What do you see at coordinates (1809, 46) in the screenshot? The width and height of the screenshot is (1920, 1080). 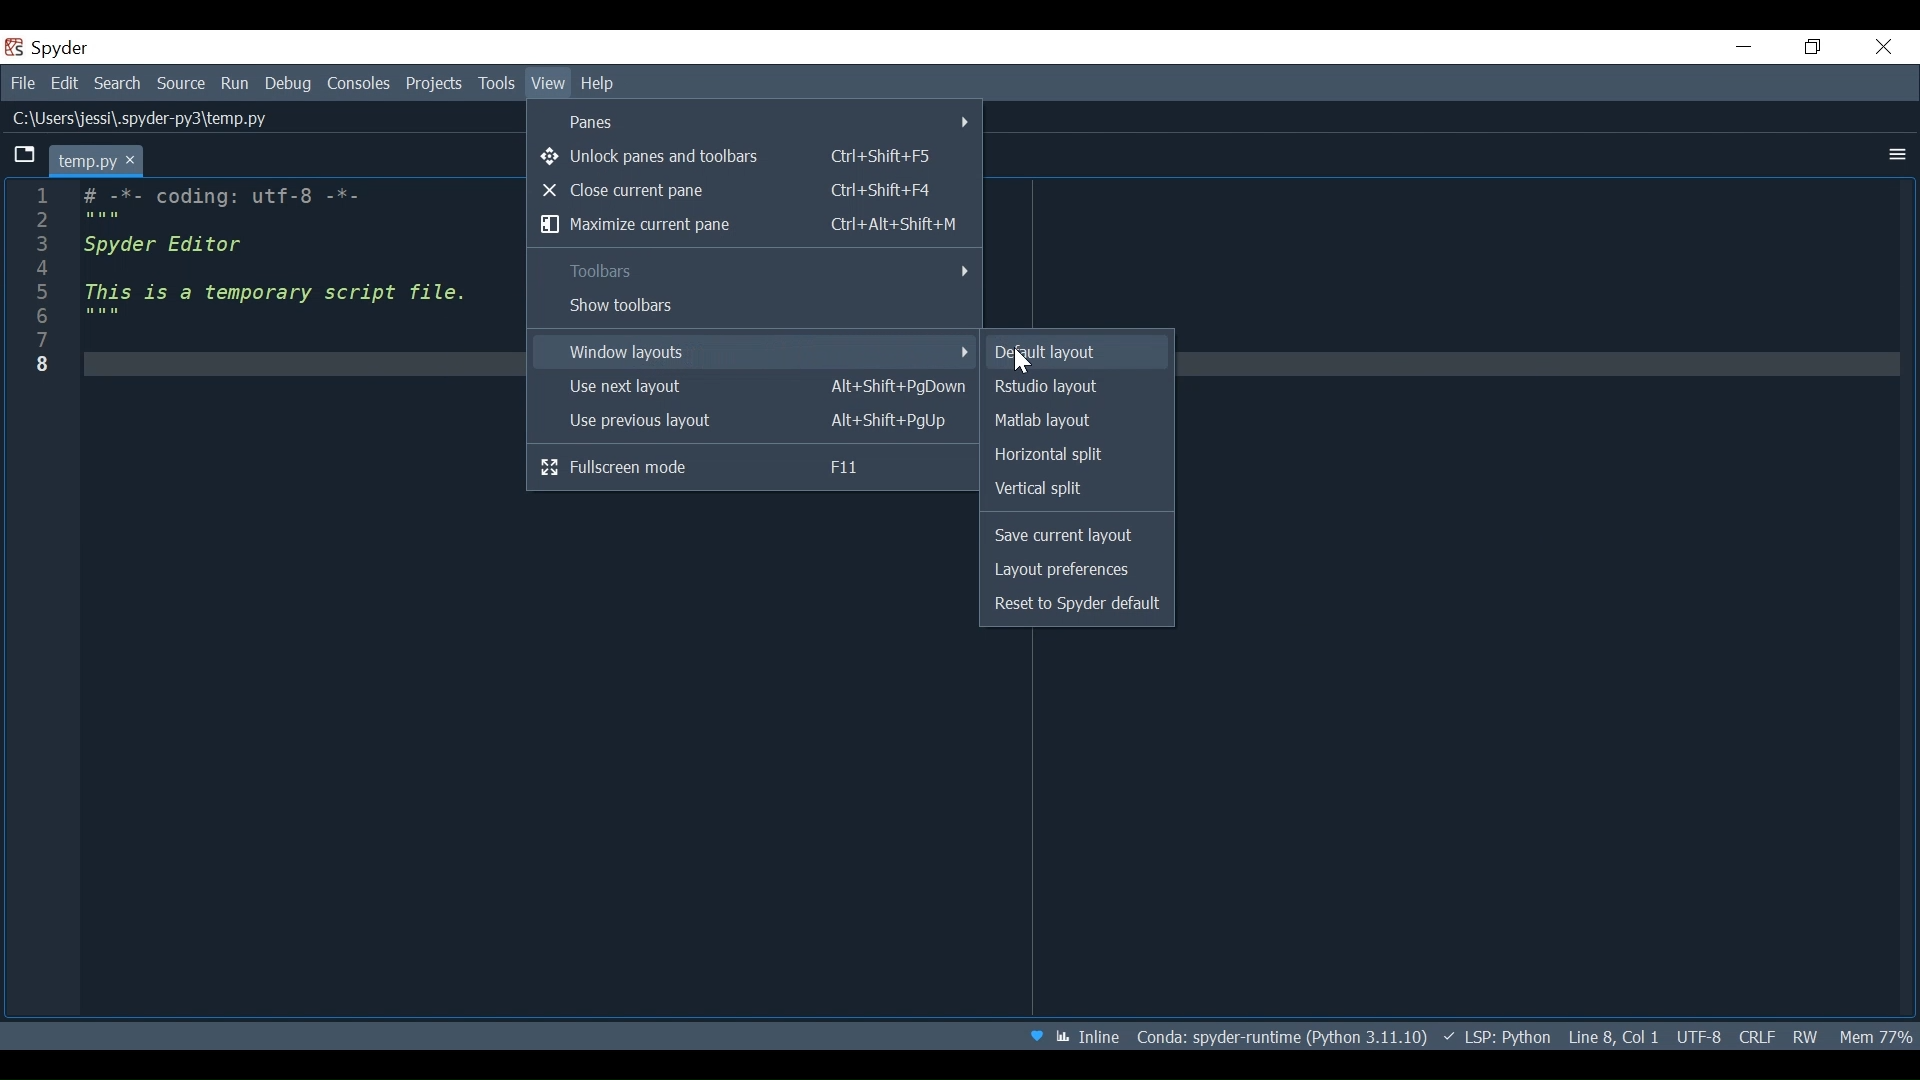 I see `Restore` at bounding box center [1809, 46].